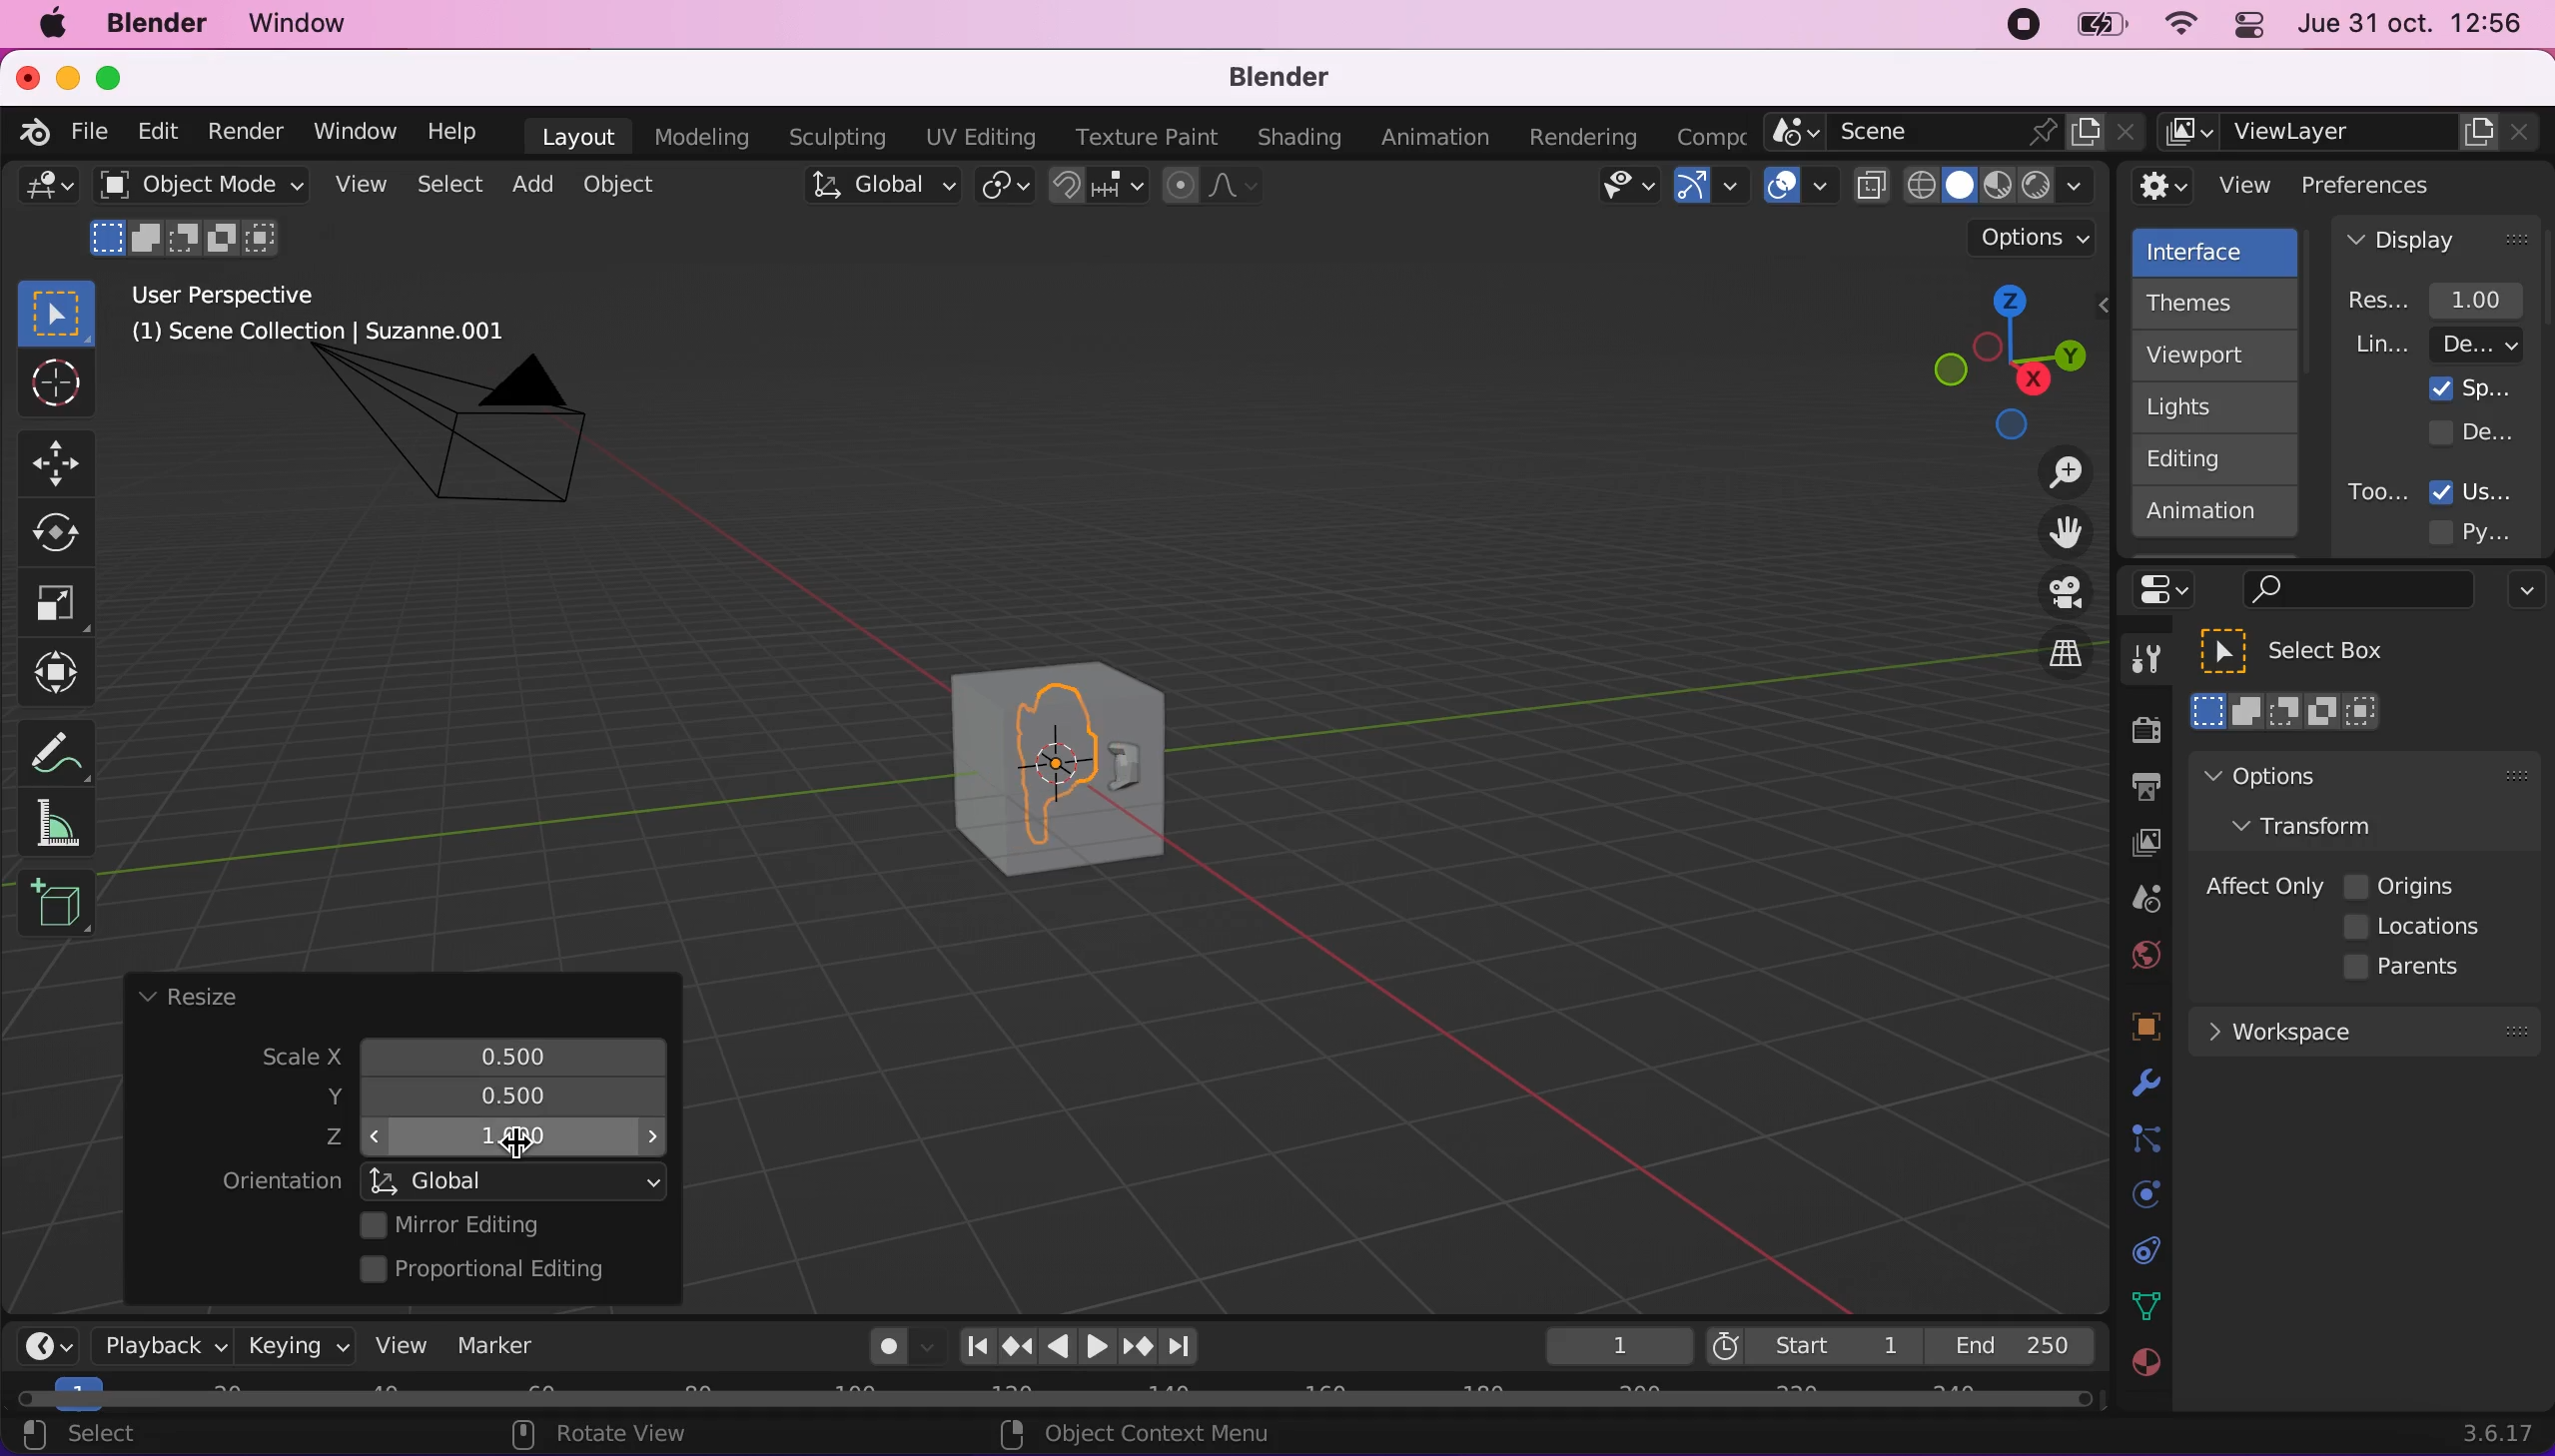 This screenshot has width=2555, height=1456. I want to click on transform, so click(2324, 824).